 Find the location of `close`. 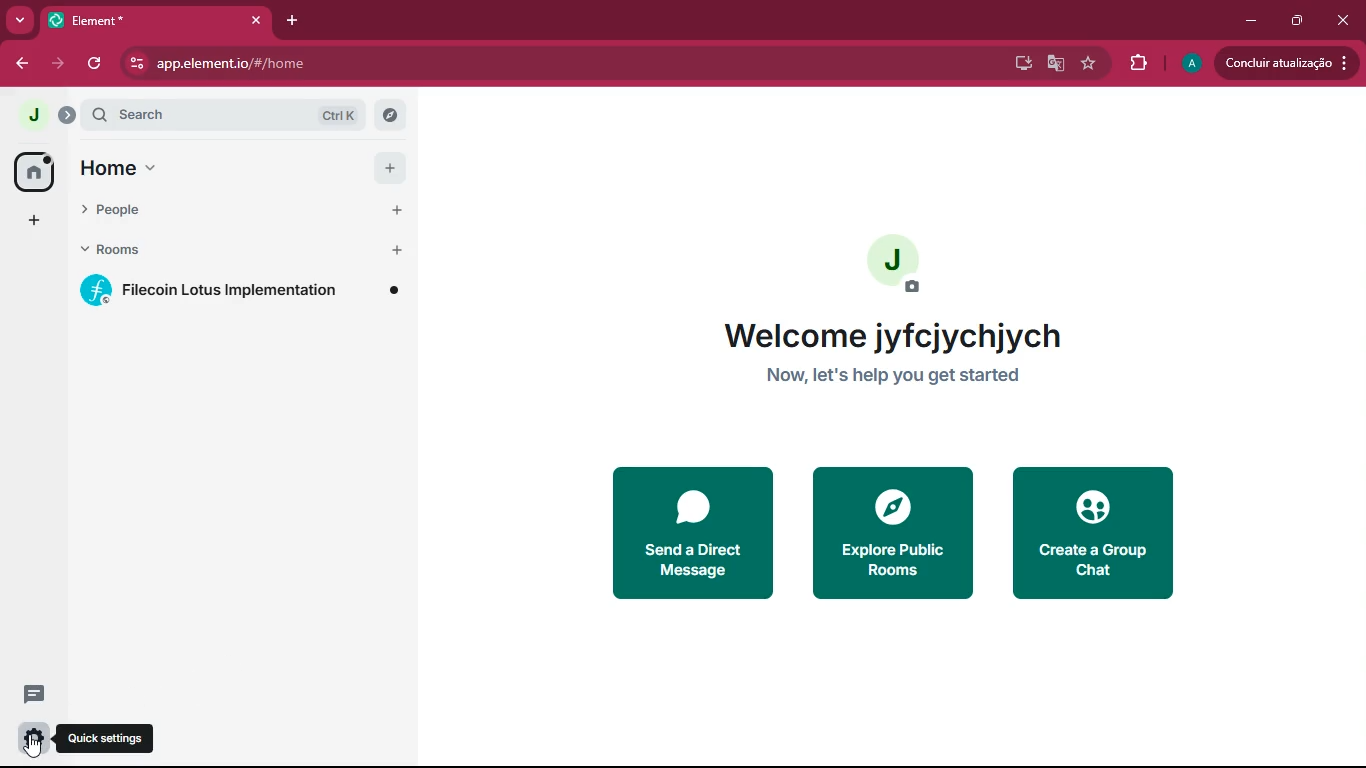

close is located at coordinates (1345, 23).